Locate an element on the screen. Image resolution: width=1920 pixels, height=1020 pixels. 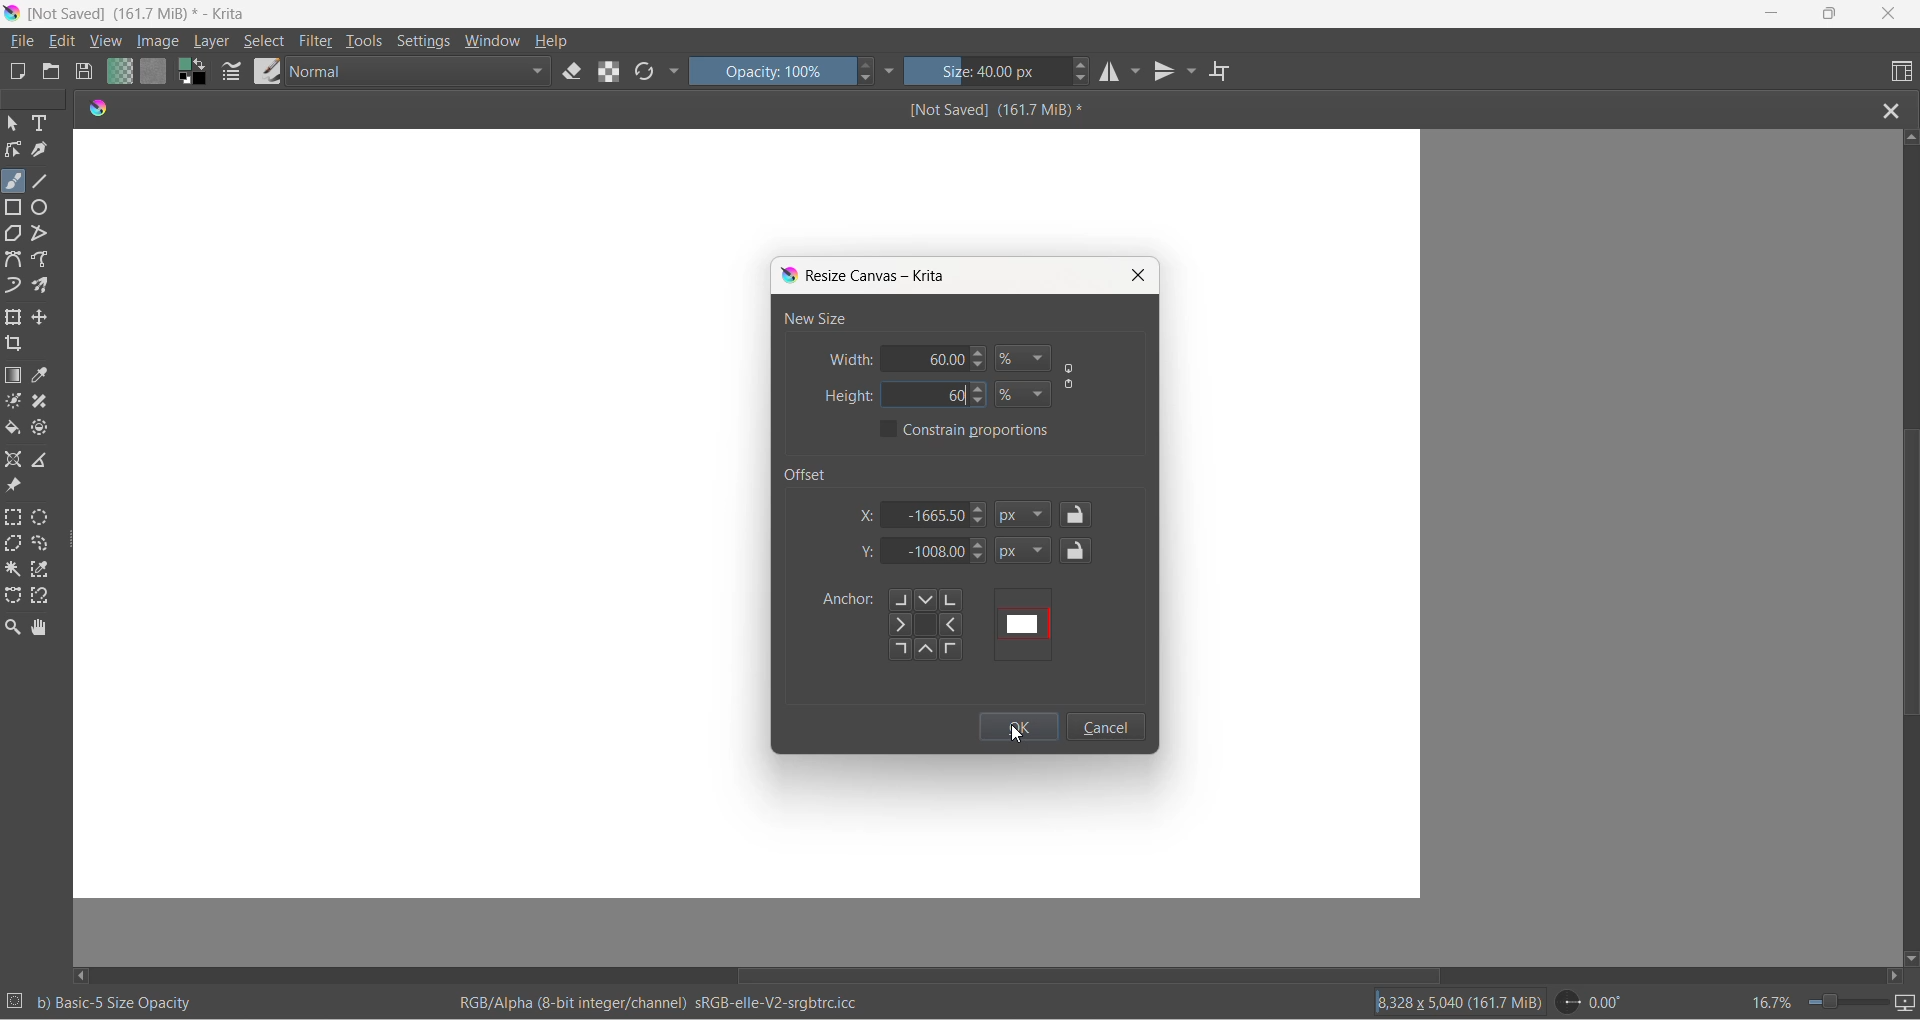
zoom percentage is located at coordinates (1770, 1000).